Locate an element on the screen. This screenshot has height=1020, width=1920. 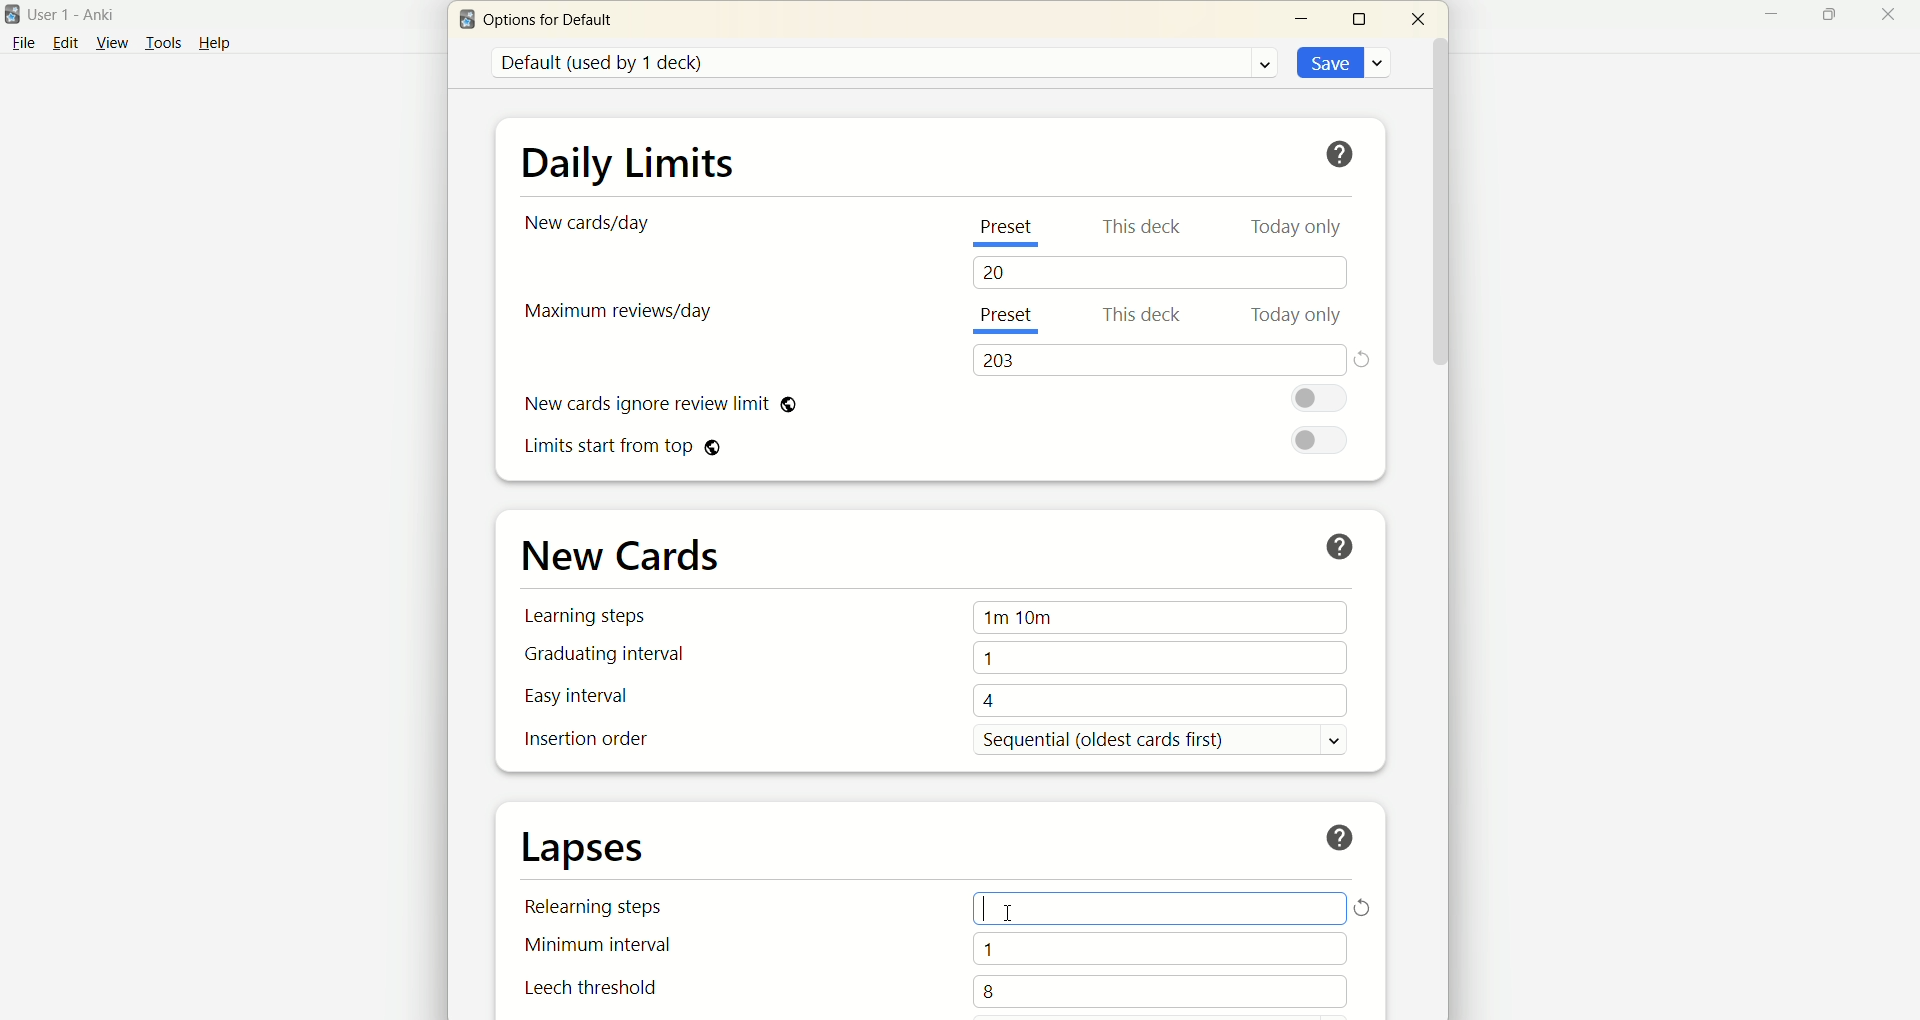
easy interval is located at coordinates (577, 696).